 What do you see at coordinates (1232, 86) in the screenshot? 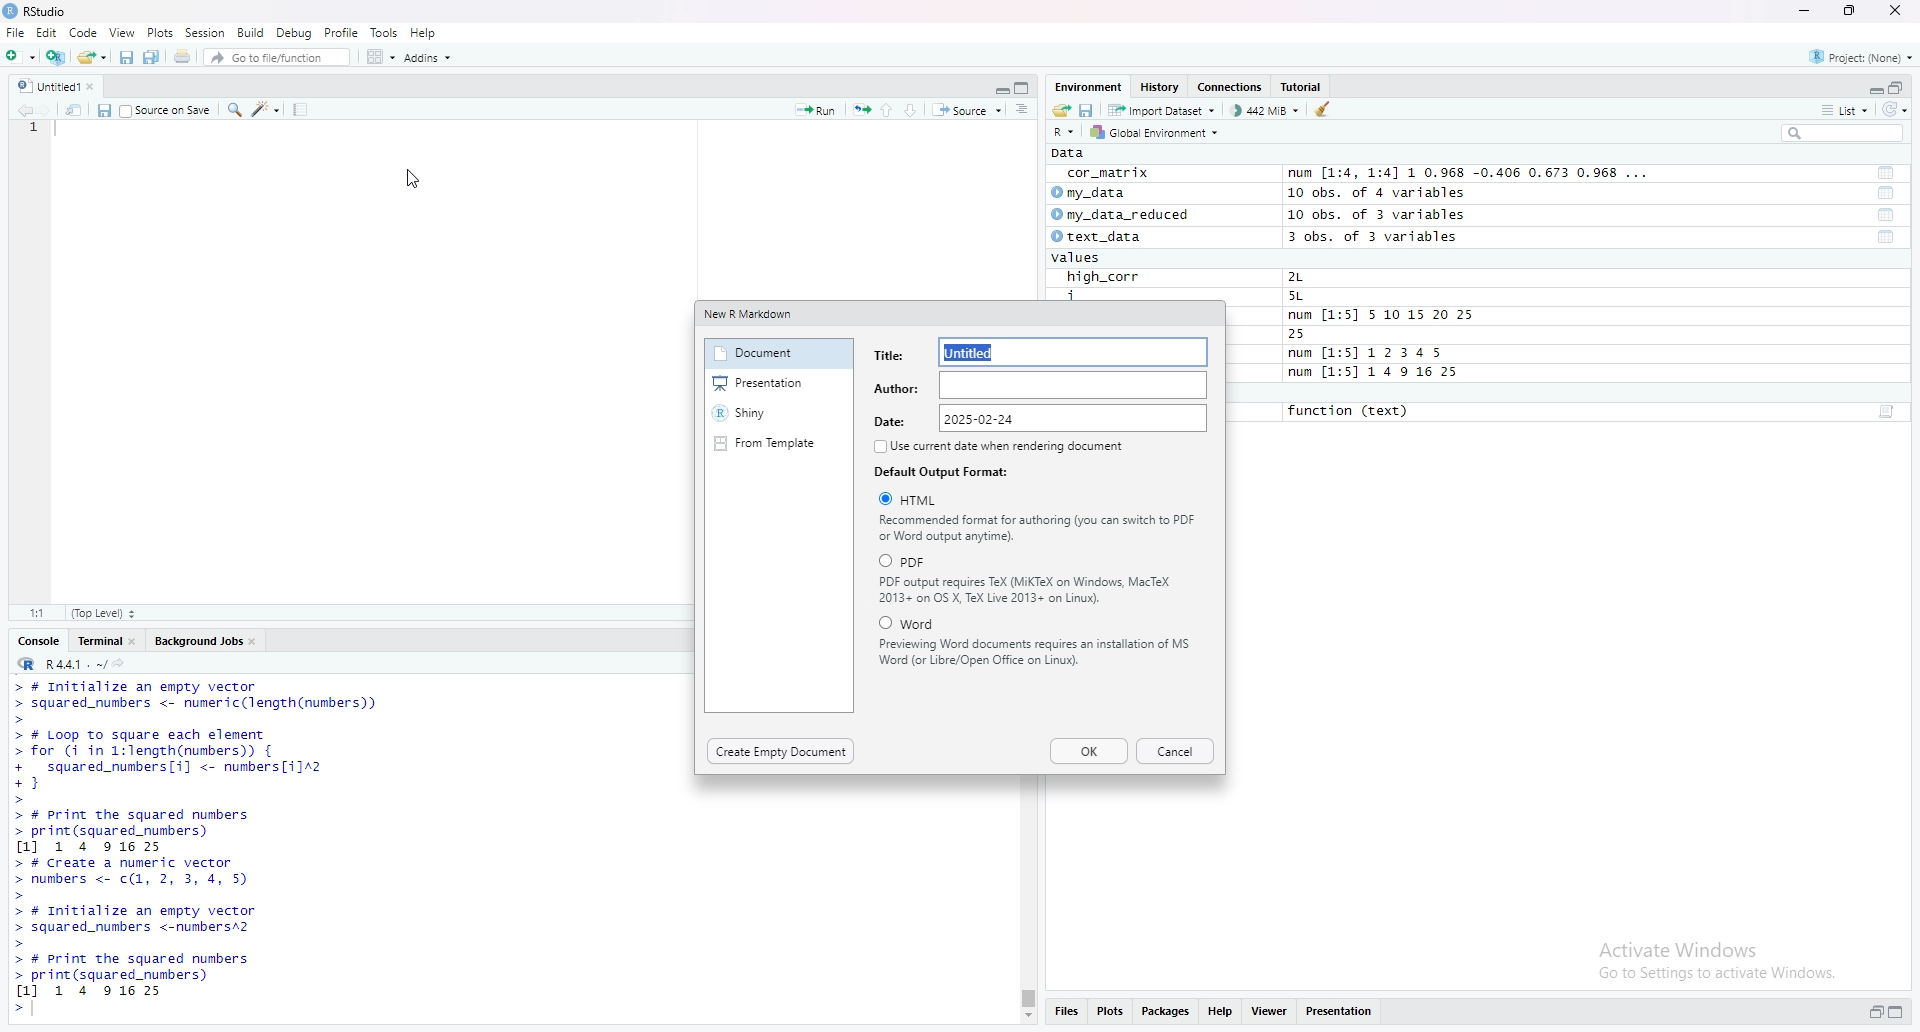
I see `Connections` at bounding box center [1232, 86].